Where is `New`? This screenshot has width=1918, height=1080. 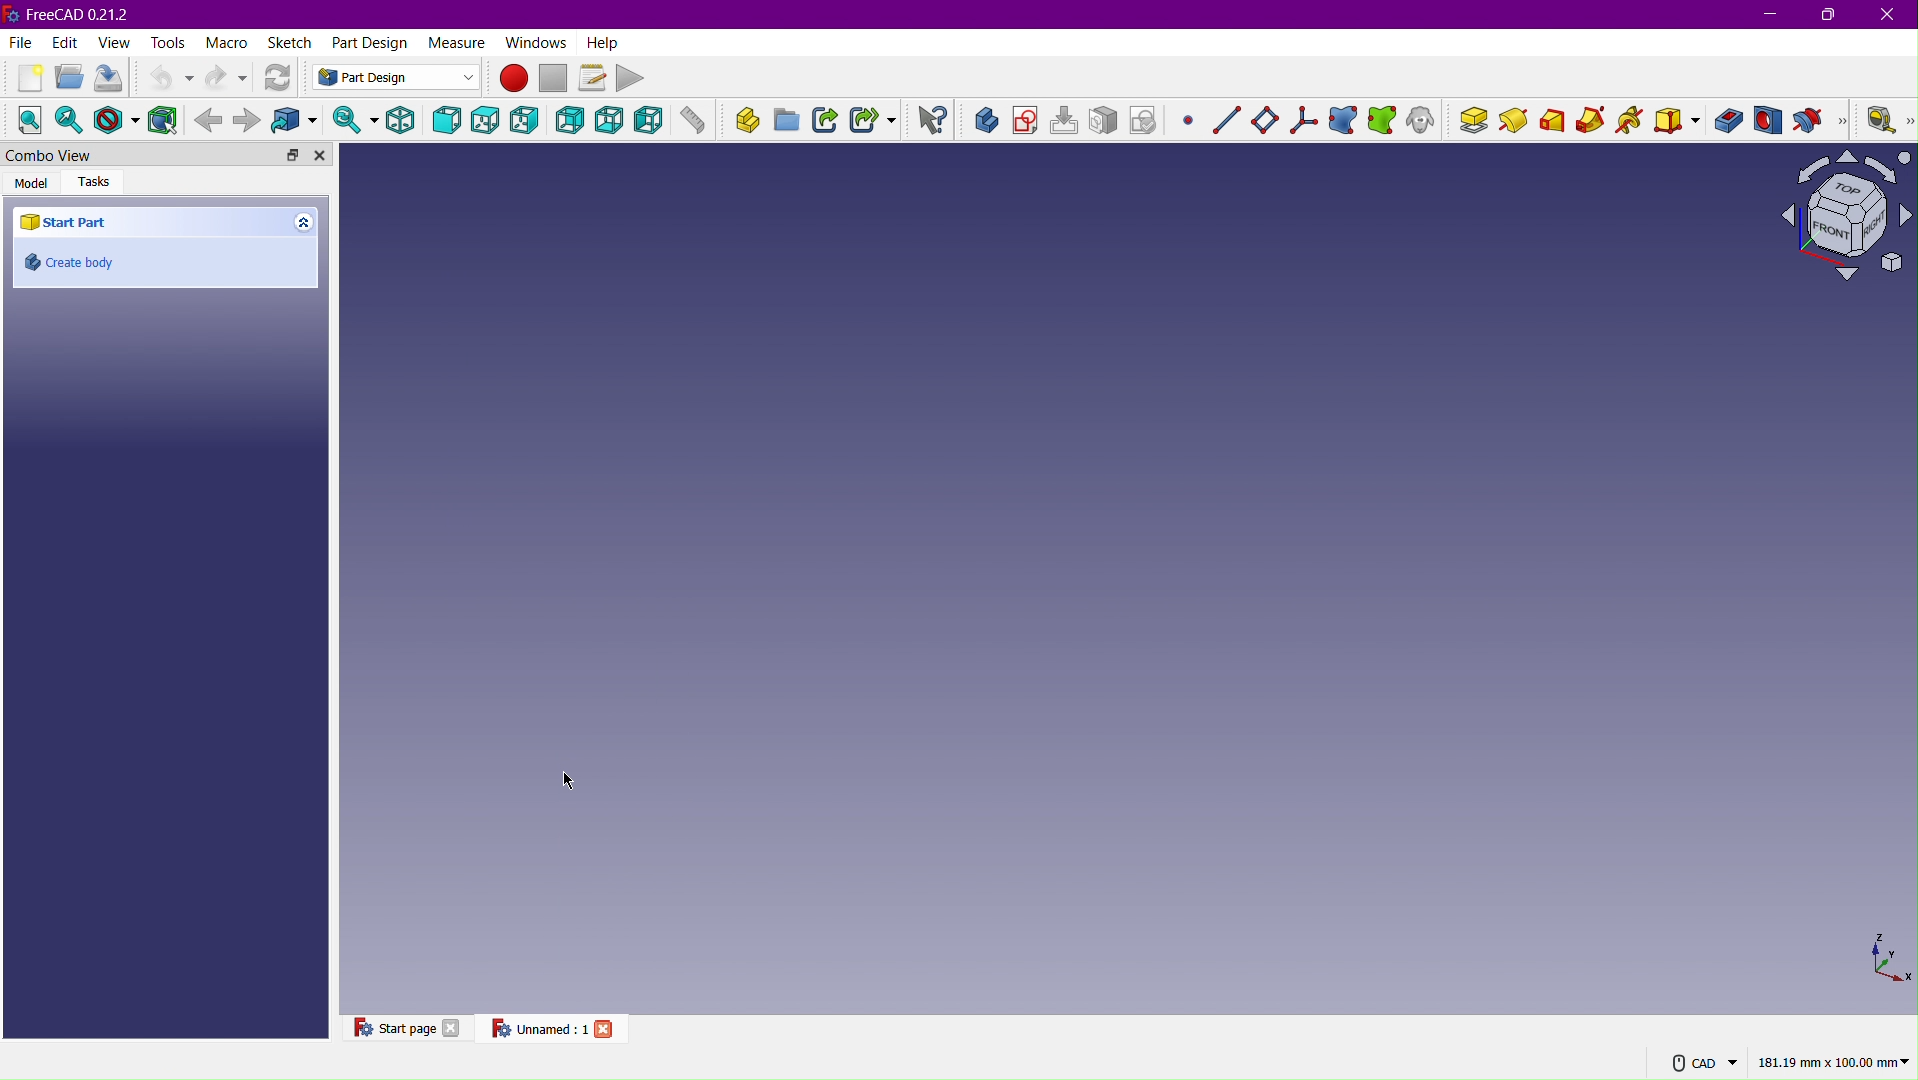 New is located at coordinates (31, 78).